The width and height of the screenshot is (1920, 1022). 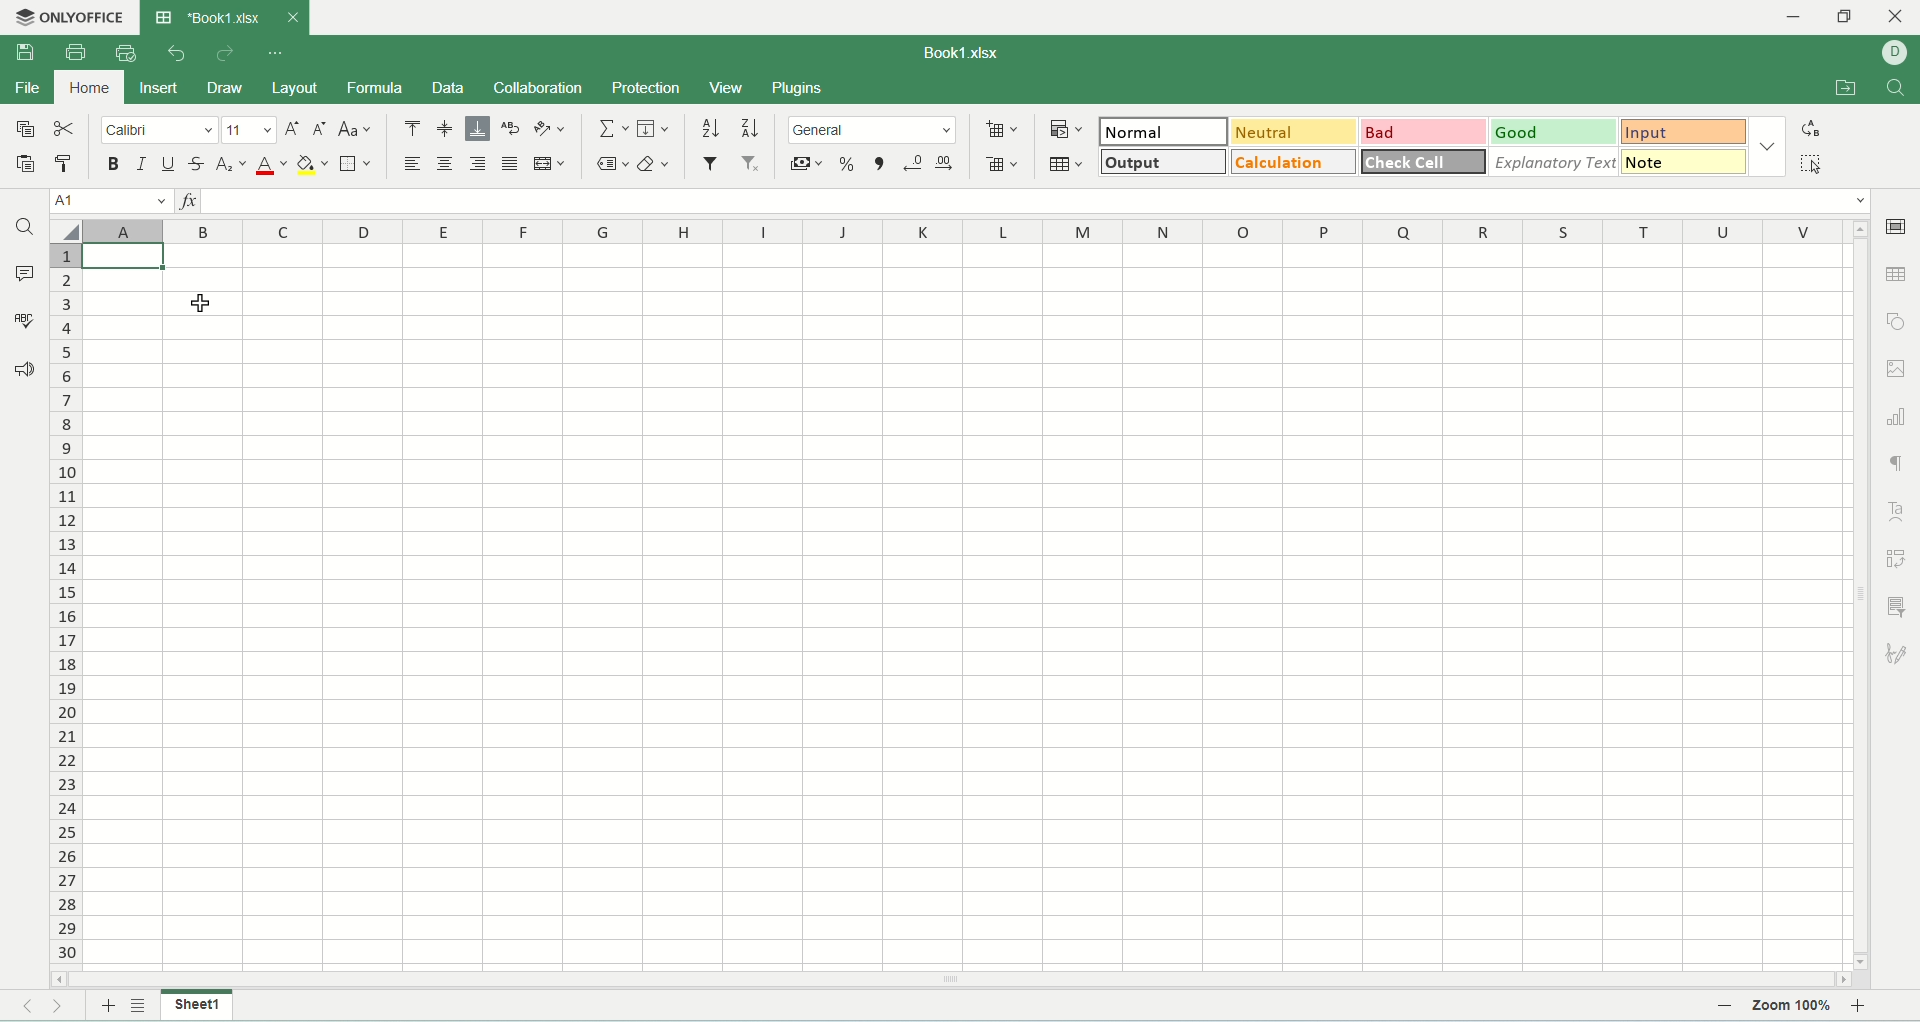 I want to click on collaboration, so click(x=538, y=87).